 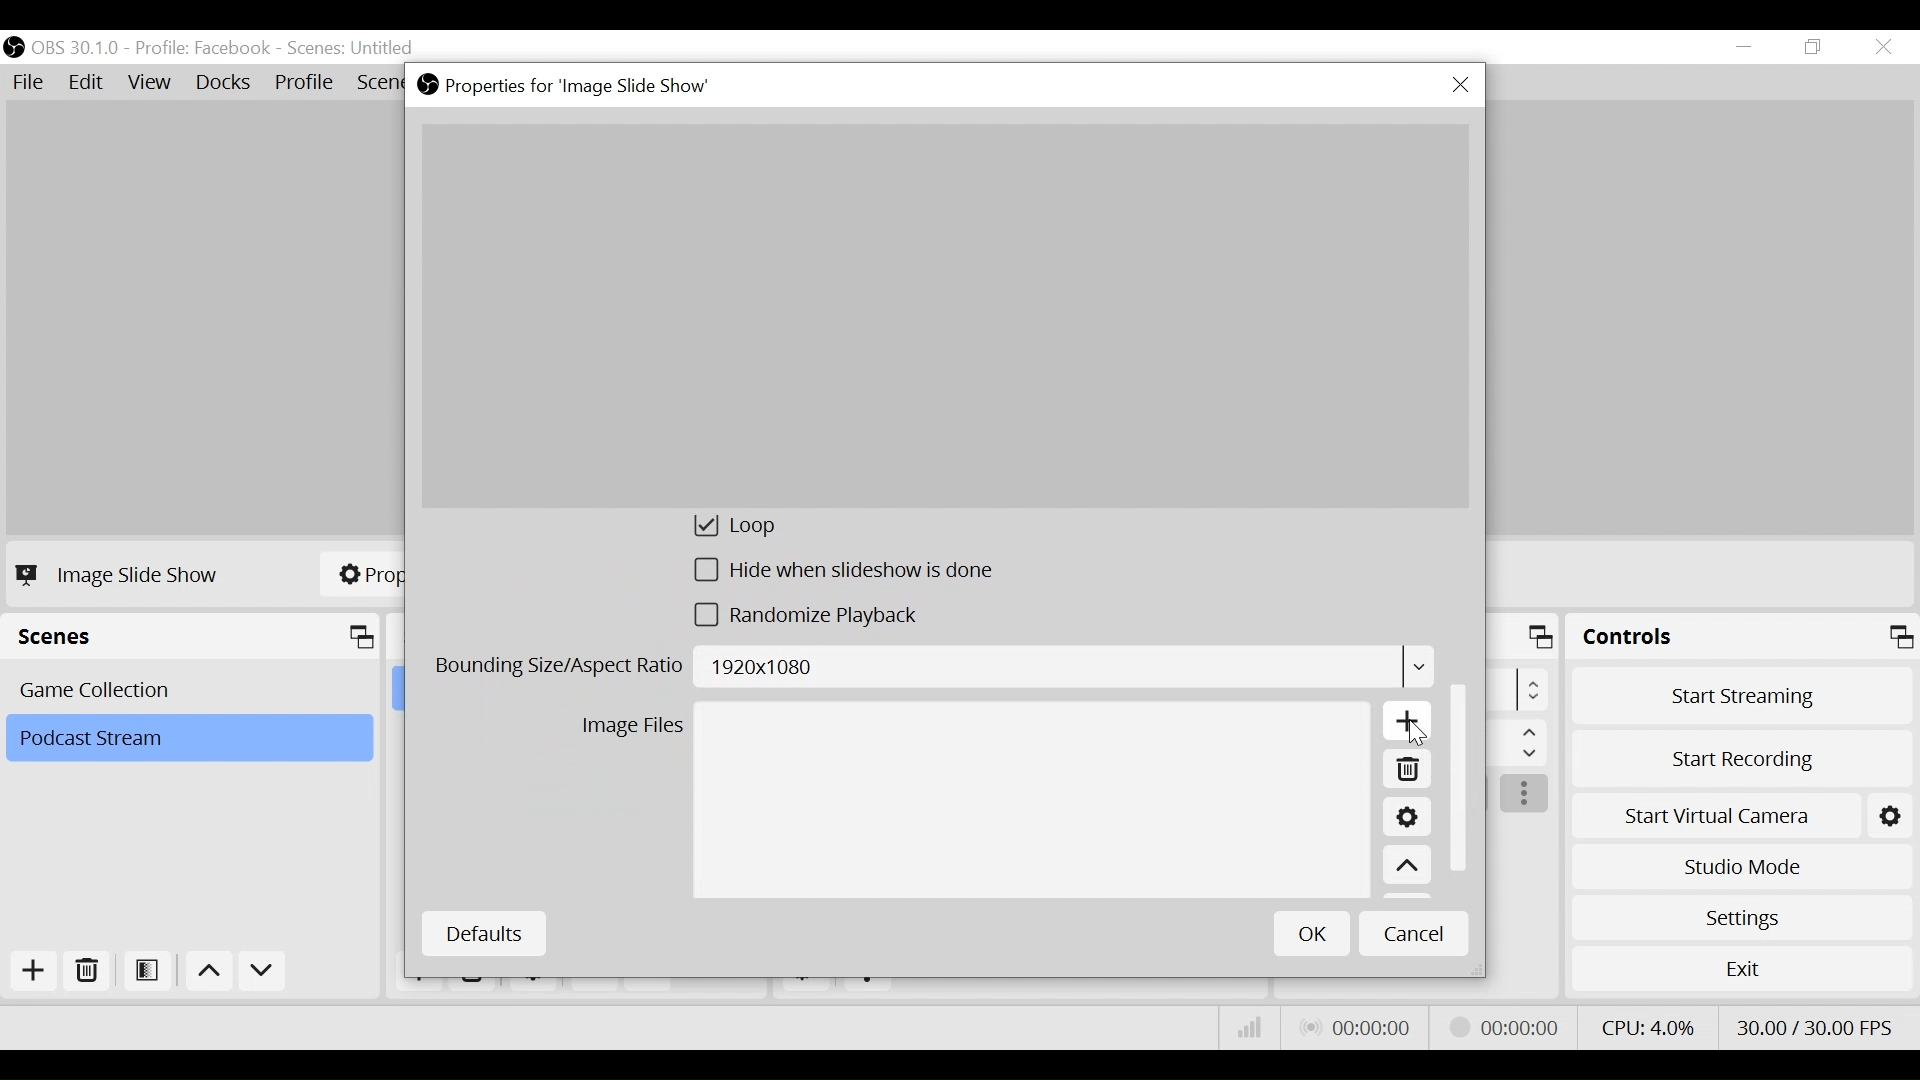 I want to click on Bounding Size, so click(x=932, y=670).